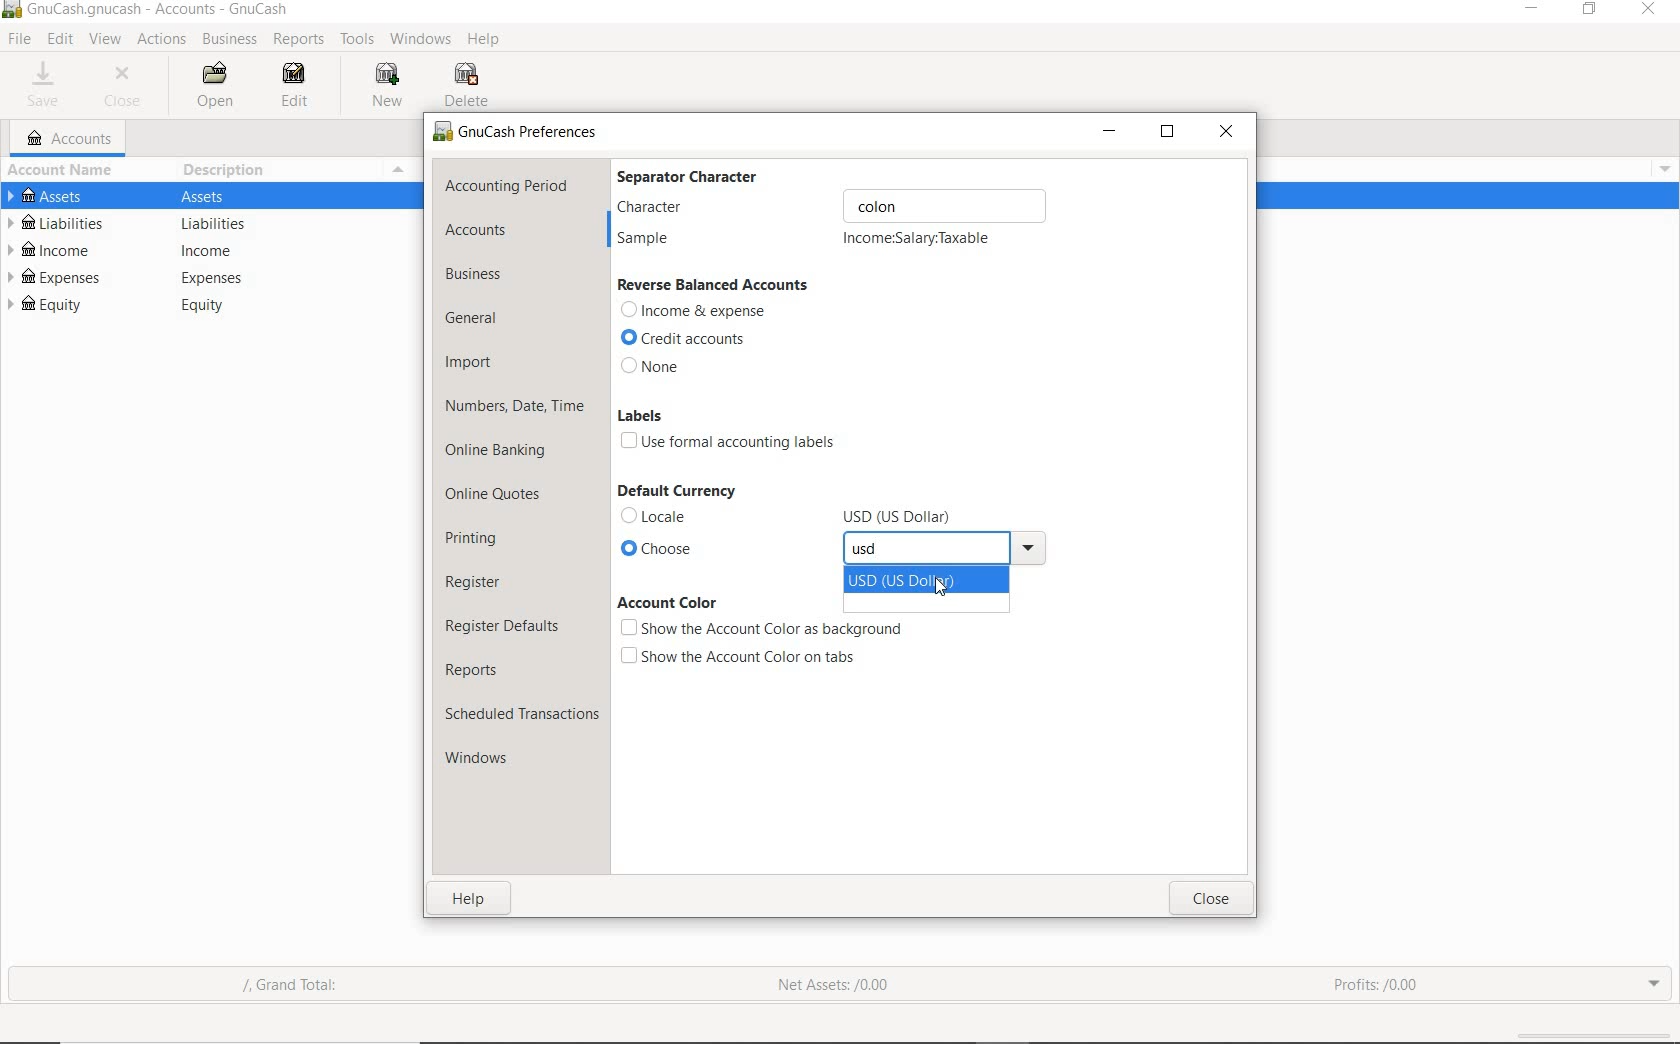  What do you see at coordinates (830, 207) in the screenshot?
I see `character` at bounding box center [830, 207].